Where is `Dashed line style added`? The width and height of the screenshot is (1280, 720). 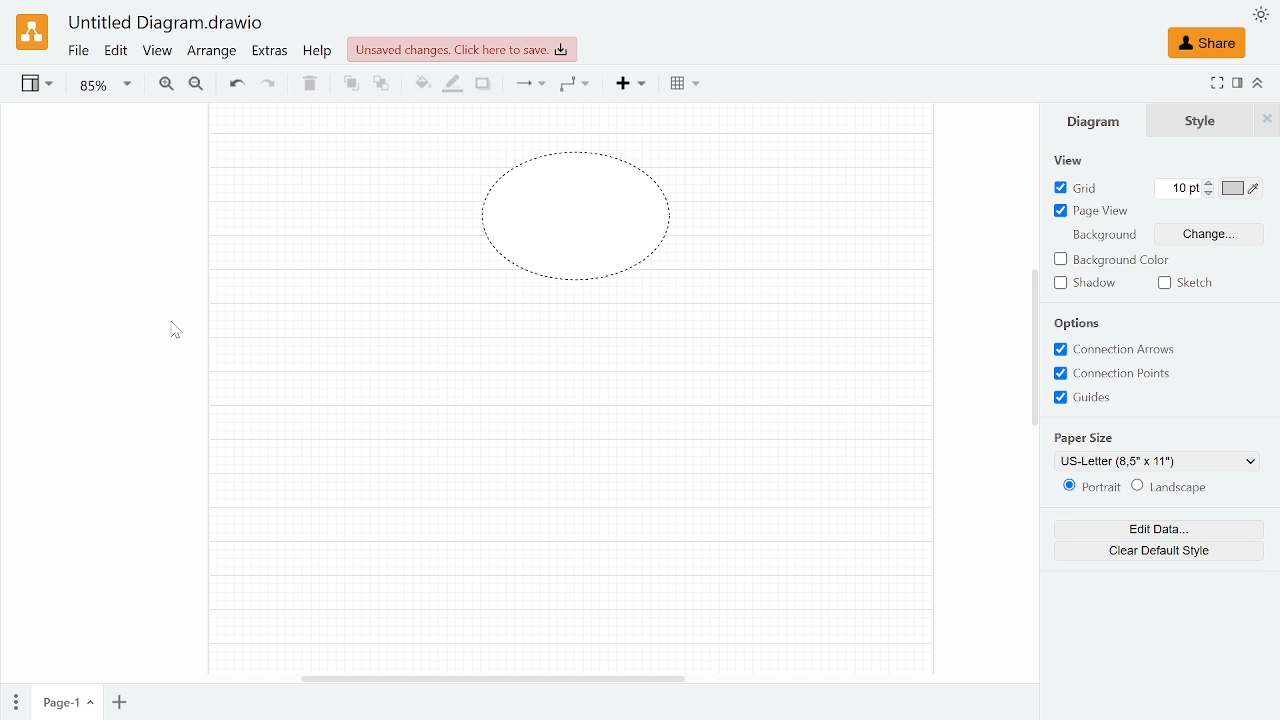 Dashed line style added is located at coordinates (577, 215).